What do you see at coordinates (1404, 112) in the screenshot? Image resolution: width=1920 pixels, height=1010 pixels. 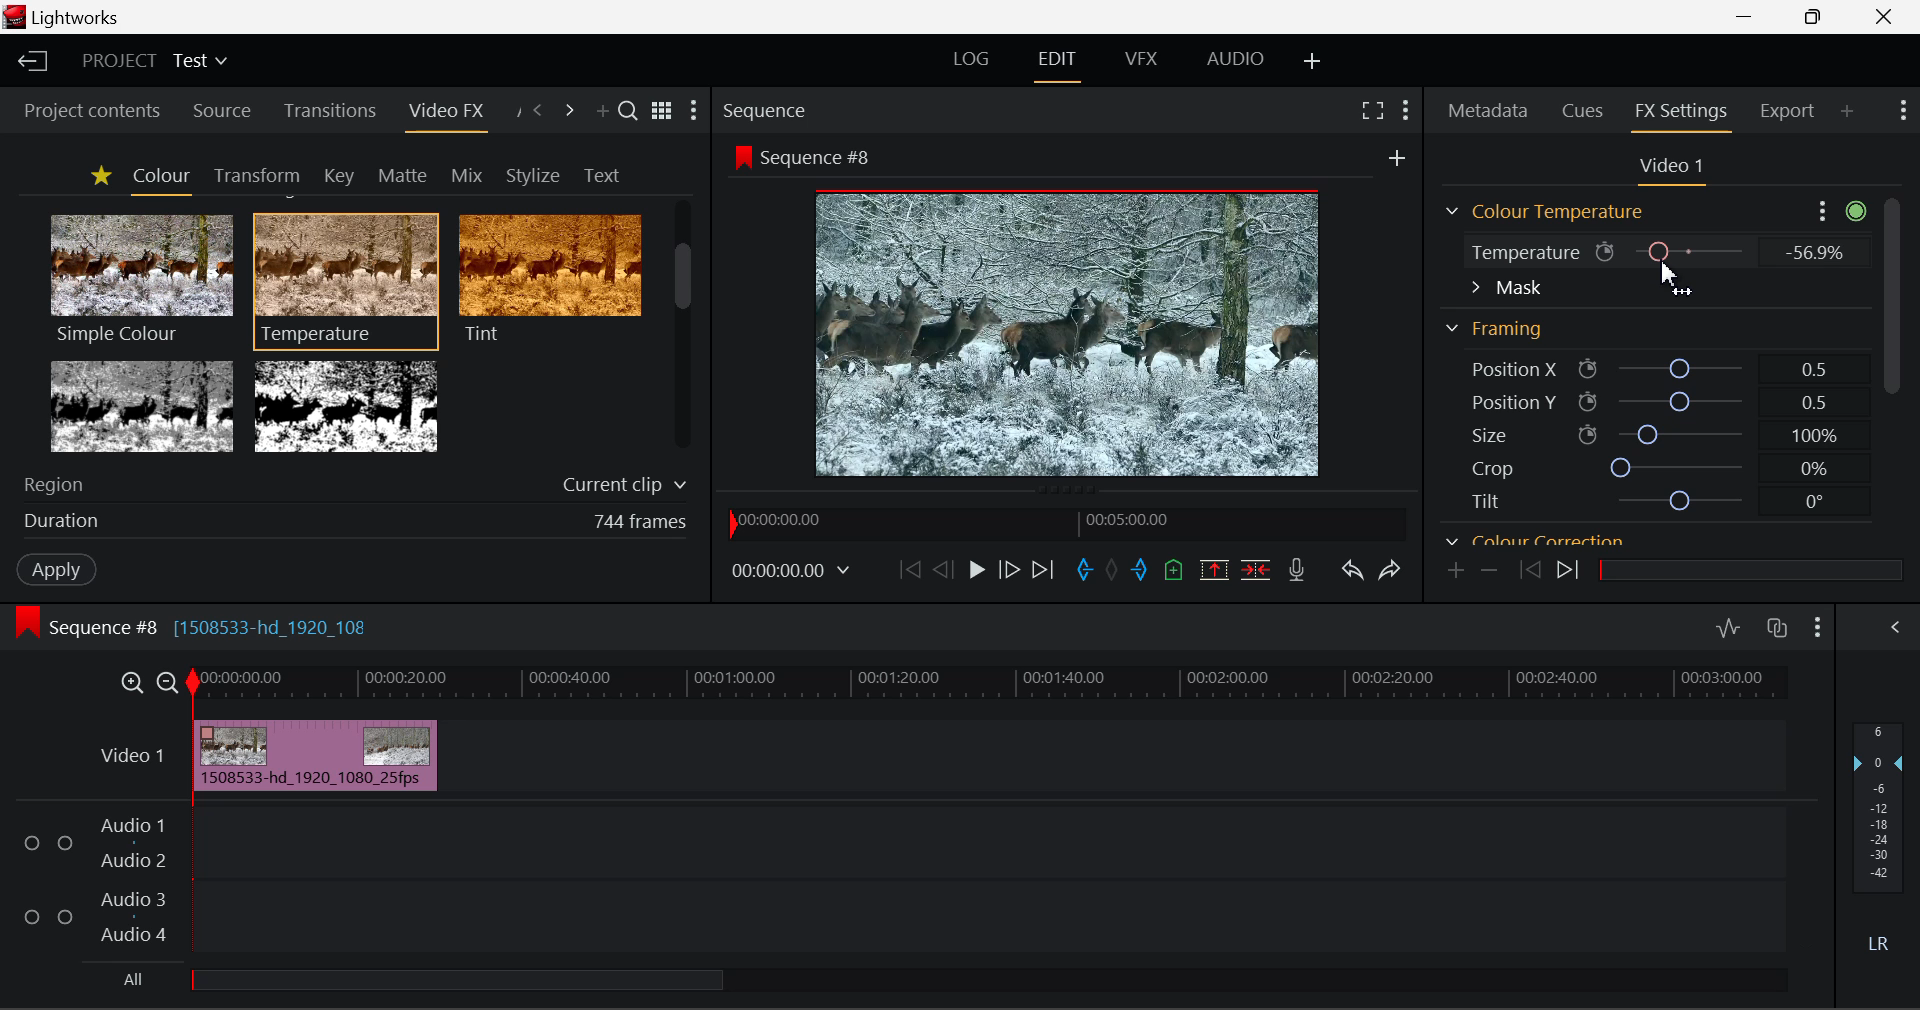 I see `Show Settings` at bounding box center [1404, 112].